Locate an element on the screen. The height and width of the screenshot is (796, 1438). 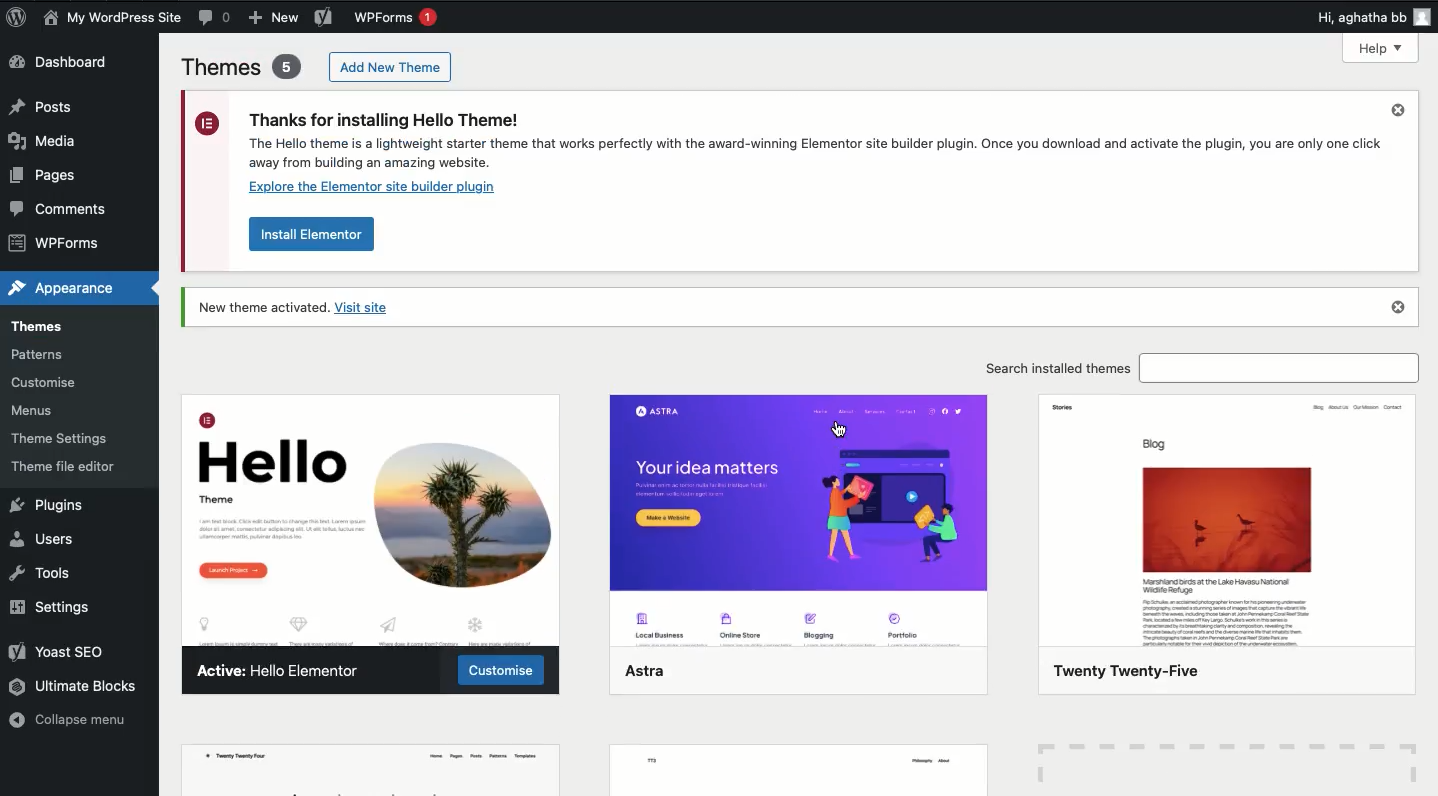
Active is located at coordinates (288, 670).